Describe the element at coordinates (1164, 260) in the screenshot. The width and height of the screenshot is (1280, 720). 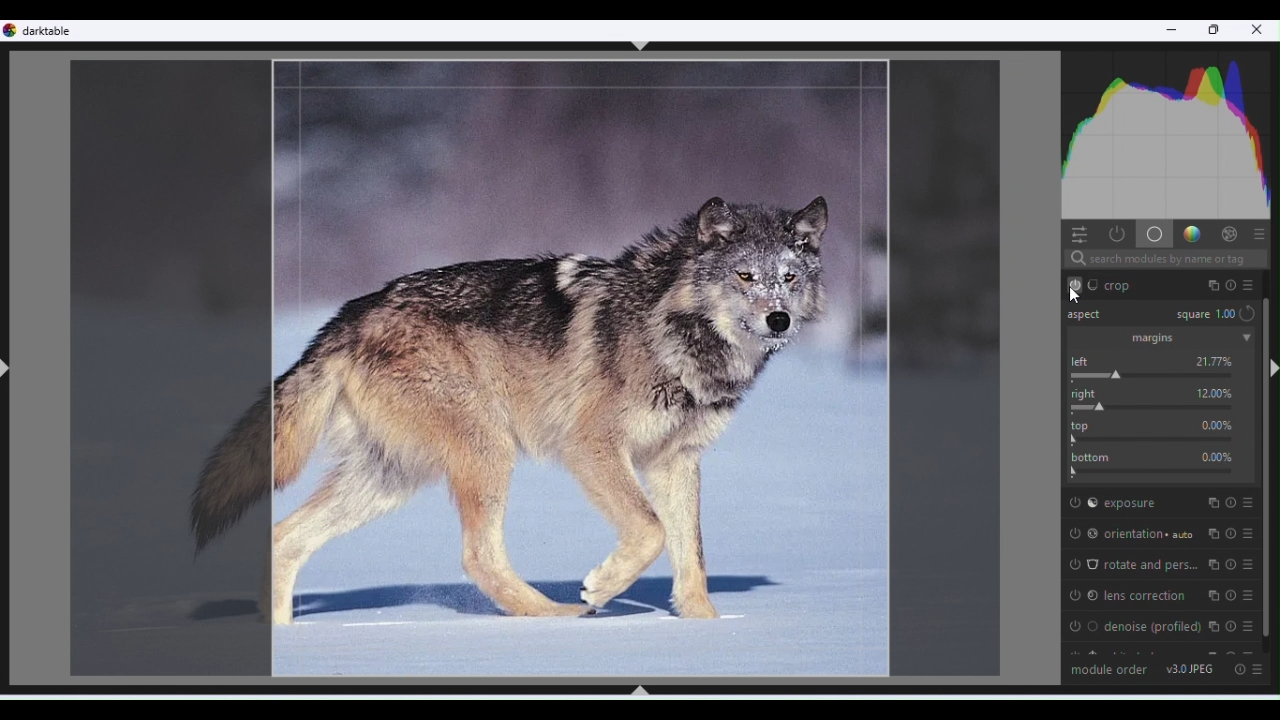
I see `Search bar` at that location.